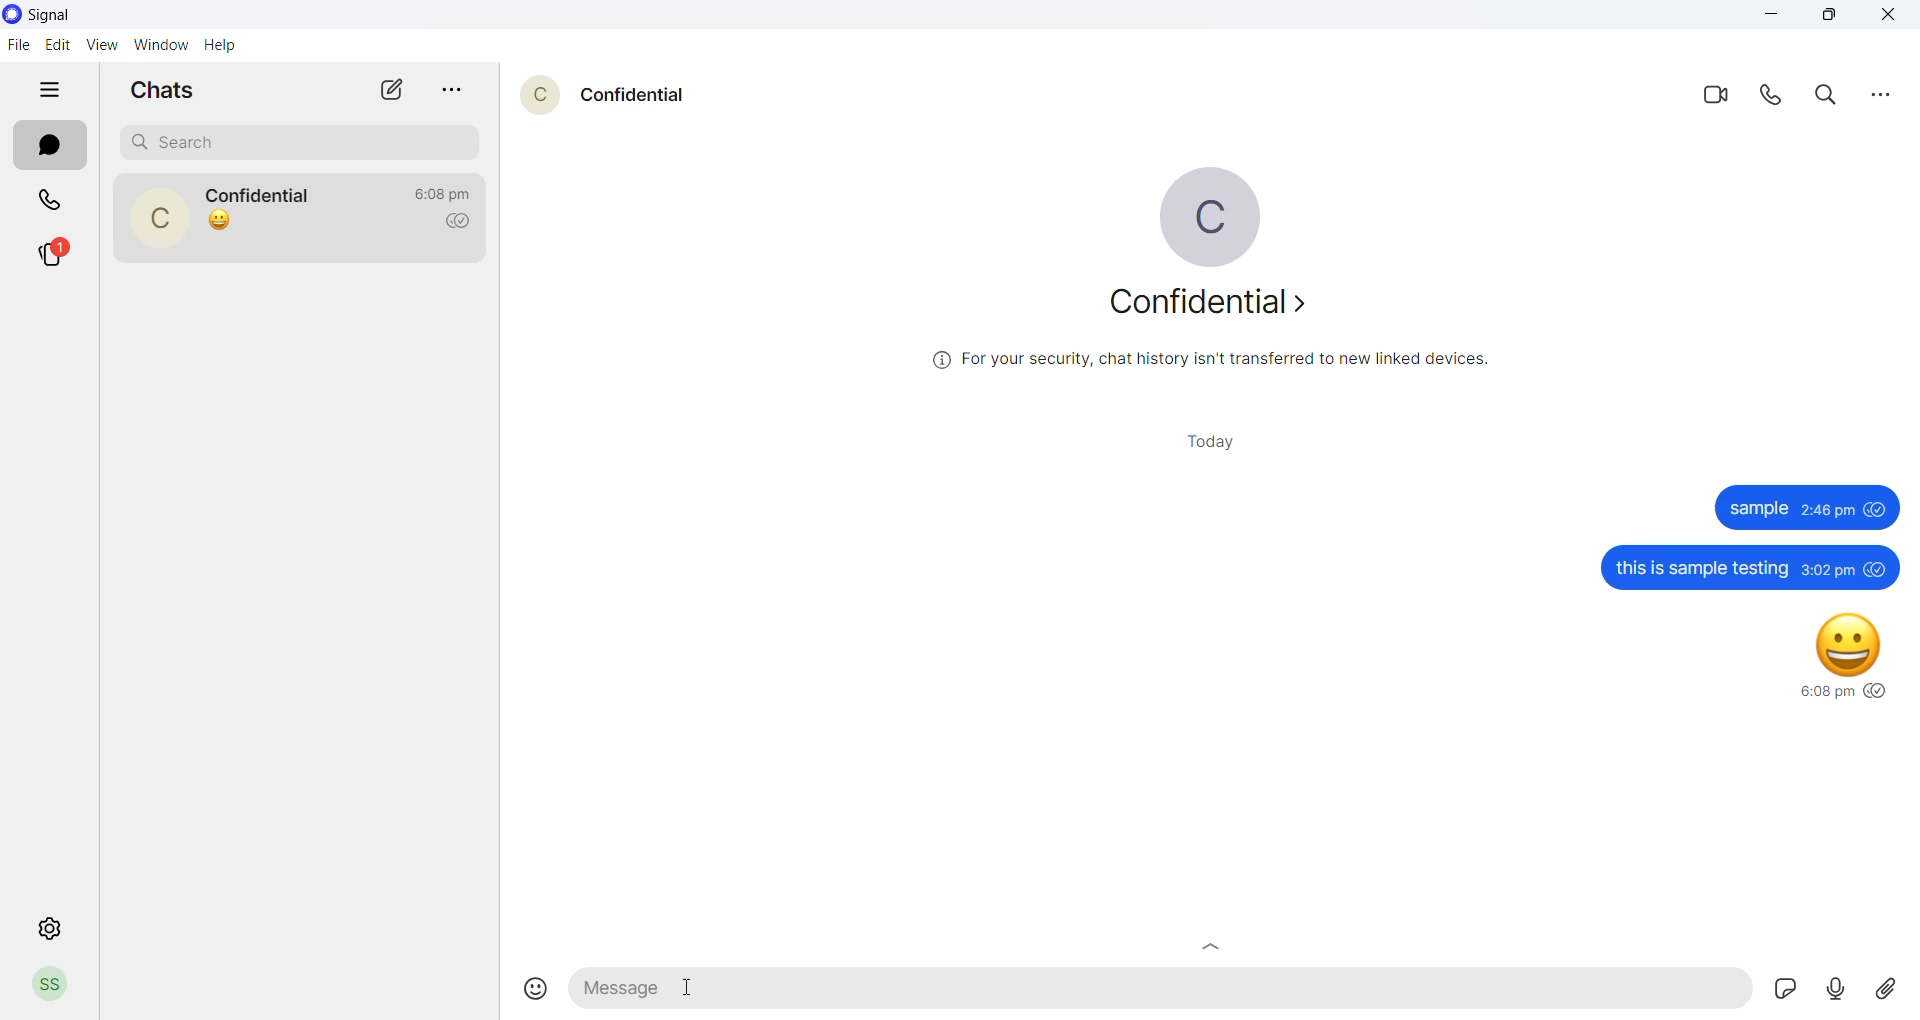 Image resolution: width=1920 pixels, height=1020 pixels. Describe the element at coordinates (529, 985) in the screenshot. I see `emojis` at that location.